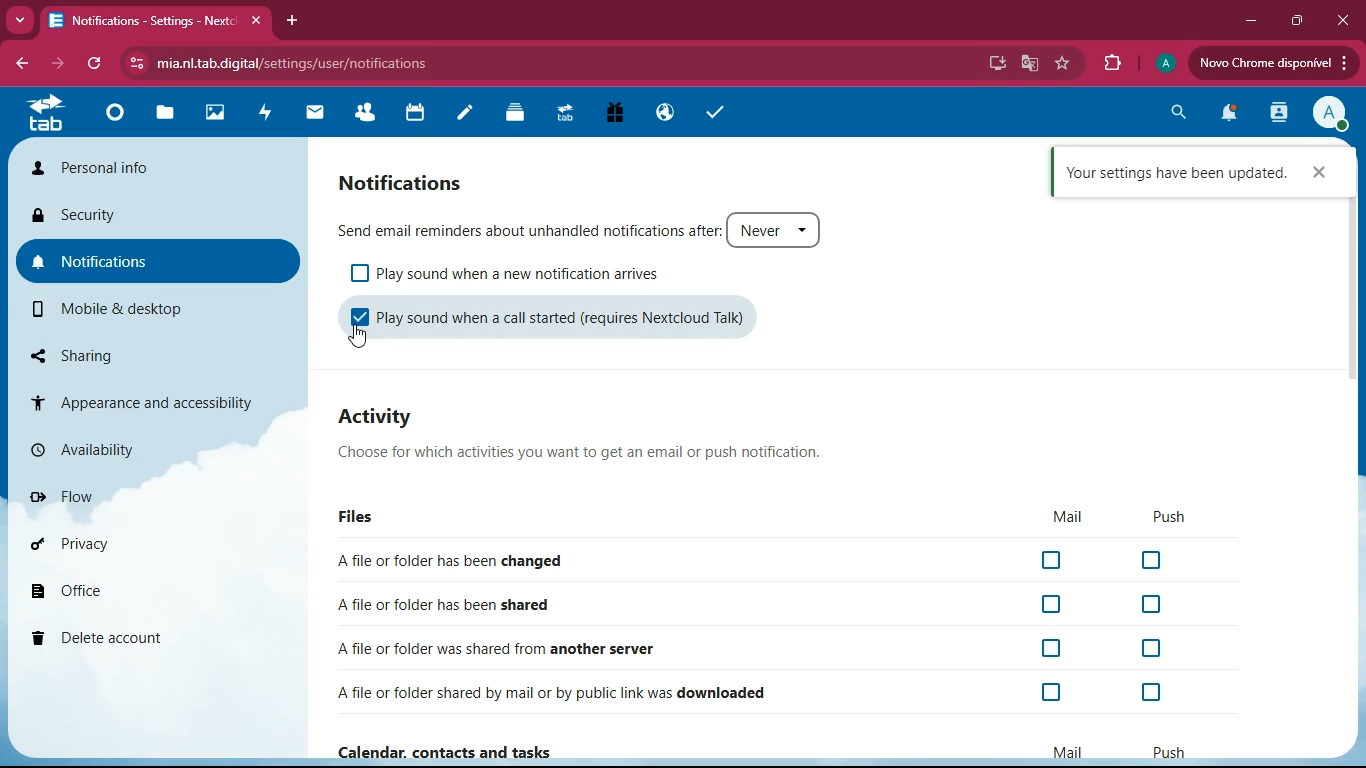 Image resolution: width=1366 pixels, height=768 pixels. I want to click on files, so click(169, 112).